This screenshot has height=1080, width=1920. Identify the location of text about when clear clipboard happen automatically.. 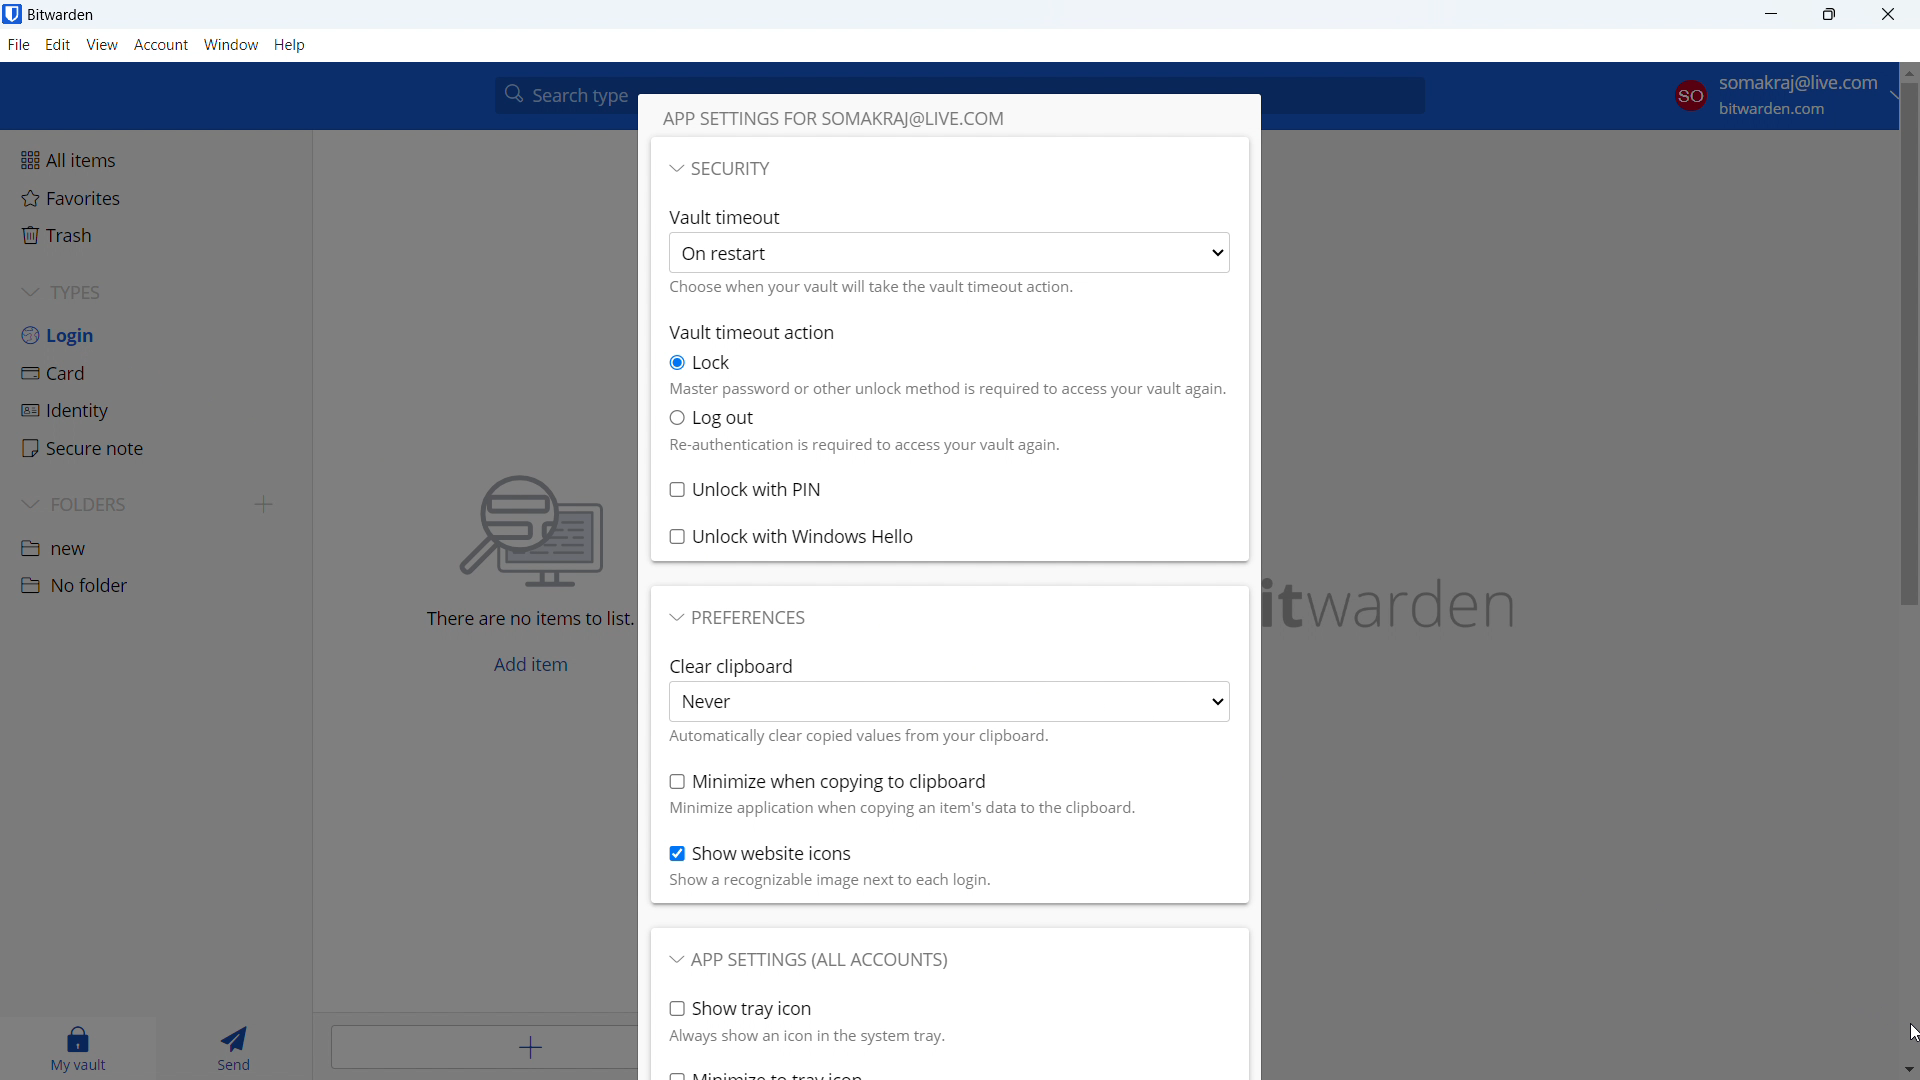
(873, 739).